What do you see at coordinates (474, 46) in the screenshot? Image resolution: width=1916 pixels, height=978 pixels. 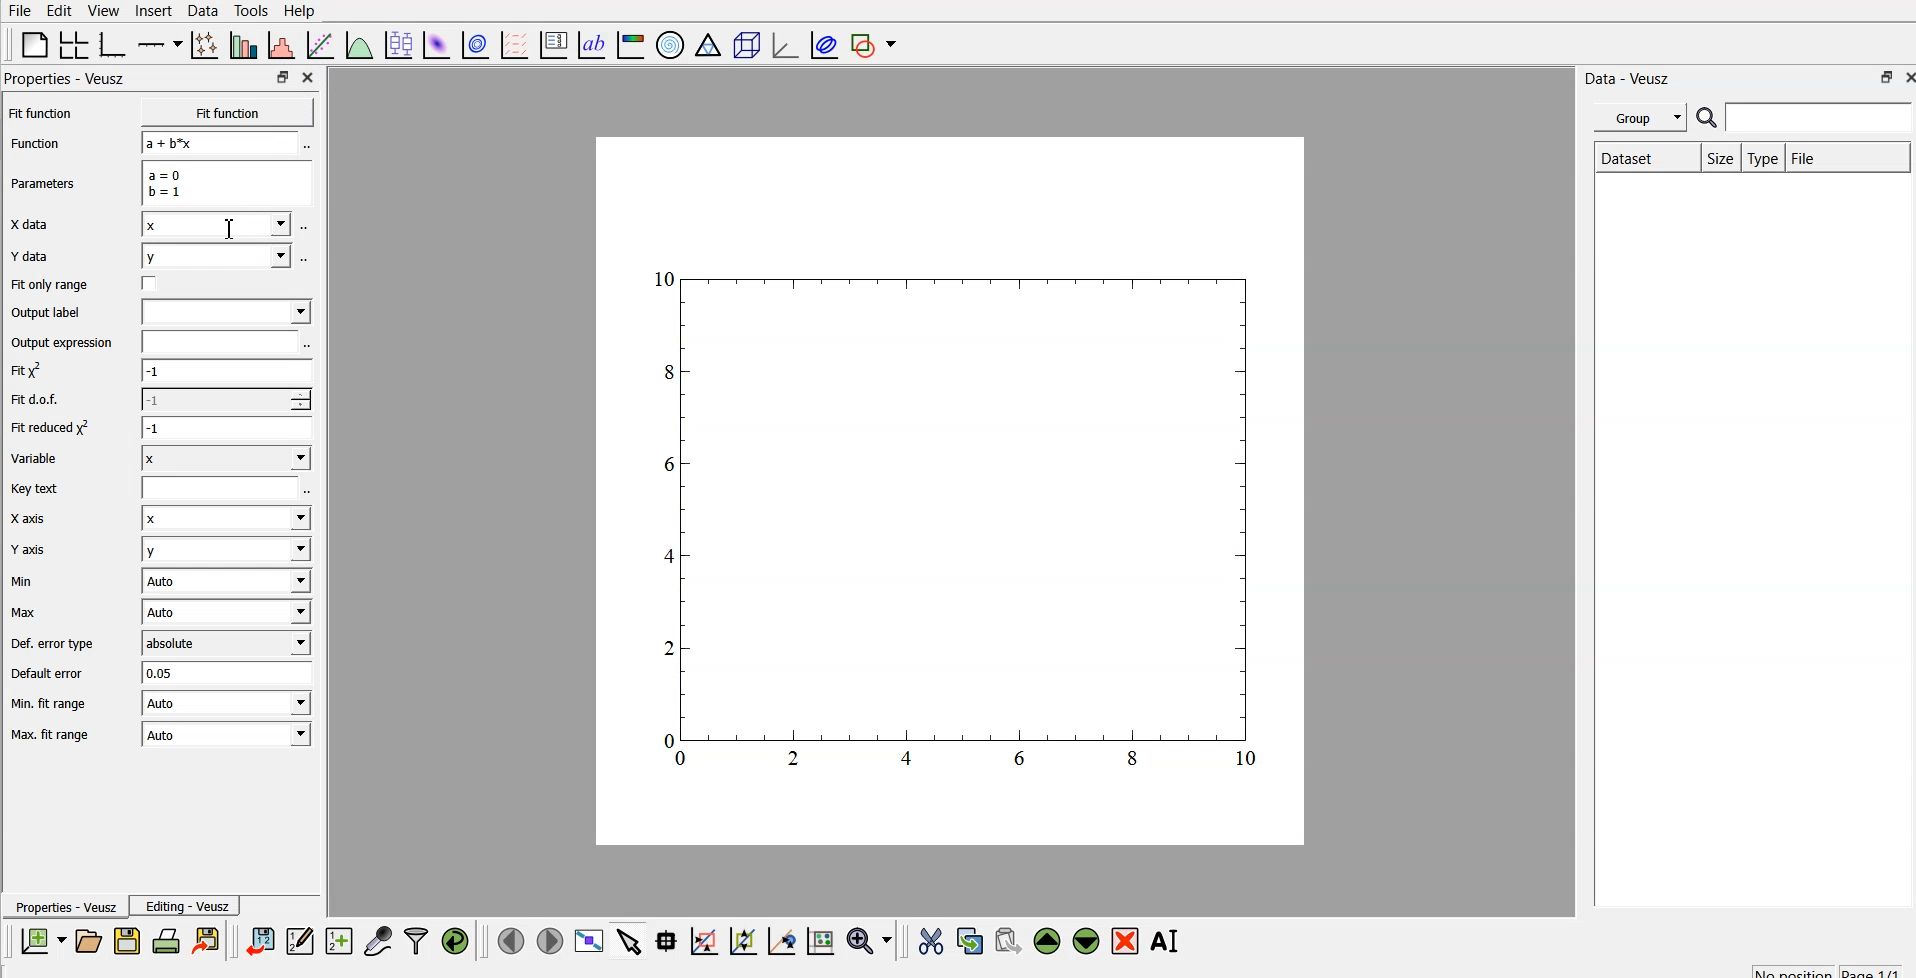 I see `plot 2d data set as contours` at bounding box center [474, 46].